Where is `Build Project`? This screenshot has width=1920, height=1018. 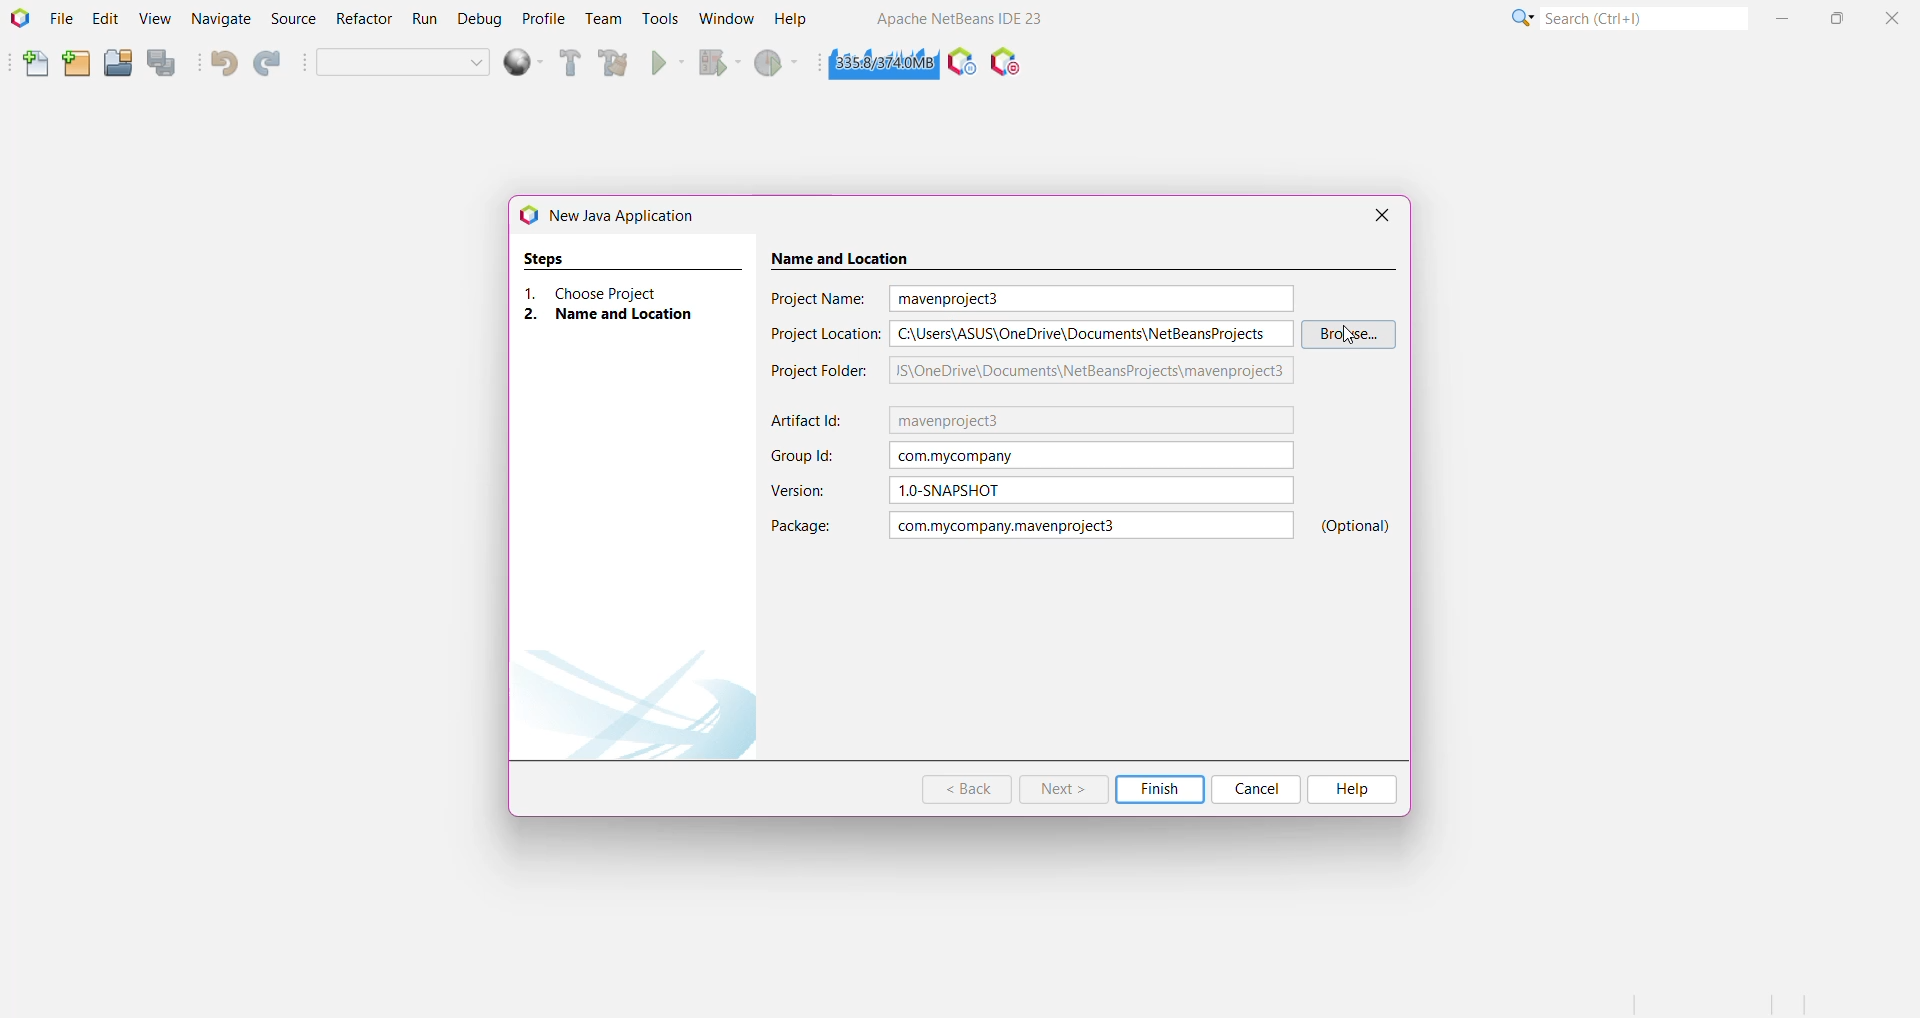 Build Project is located at coordinates (567, 65).